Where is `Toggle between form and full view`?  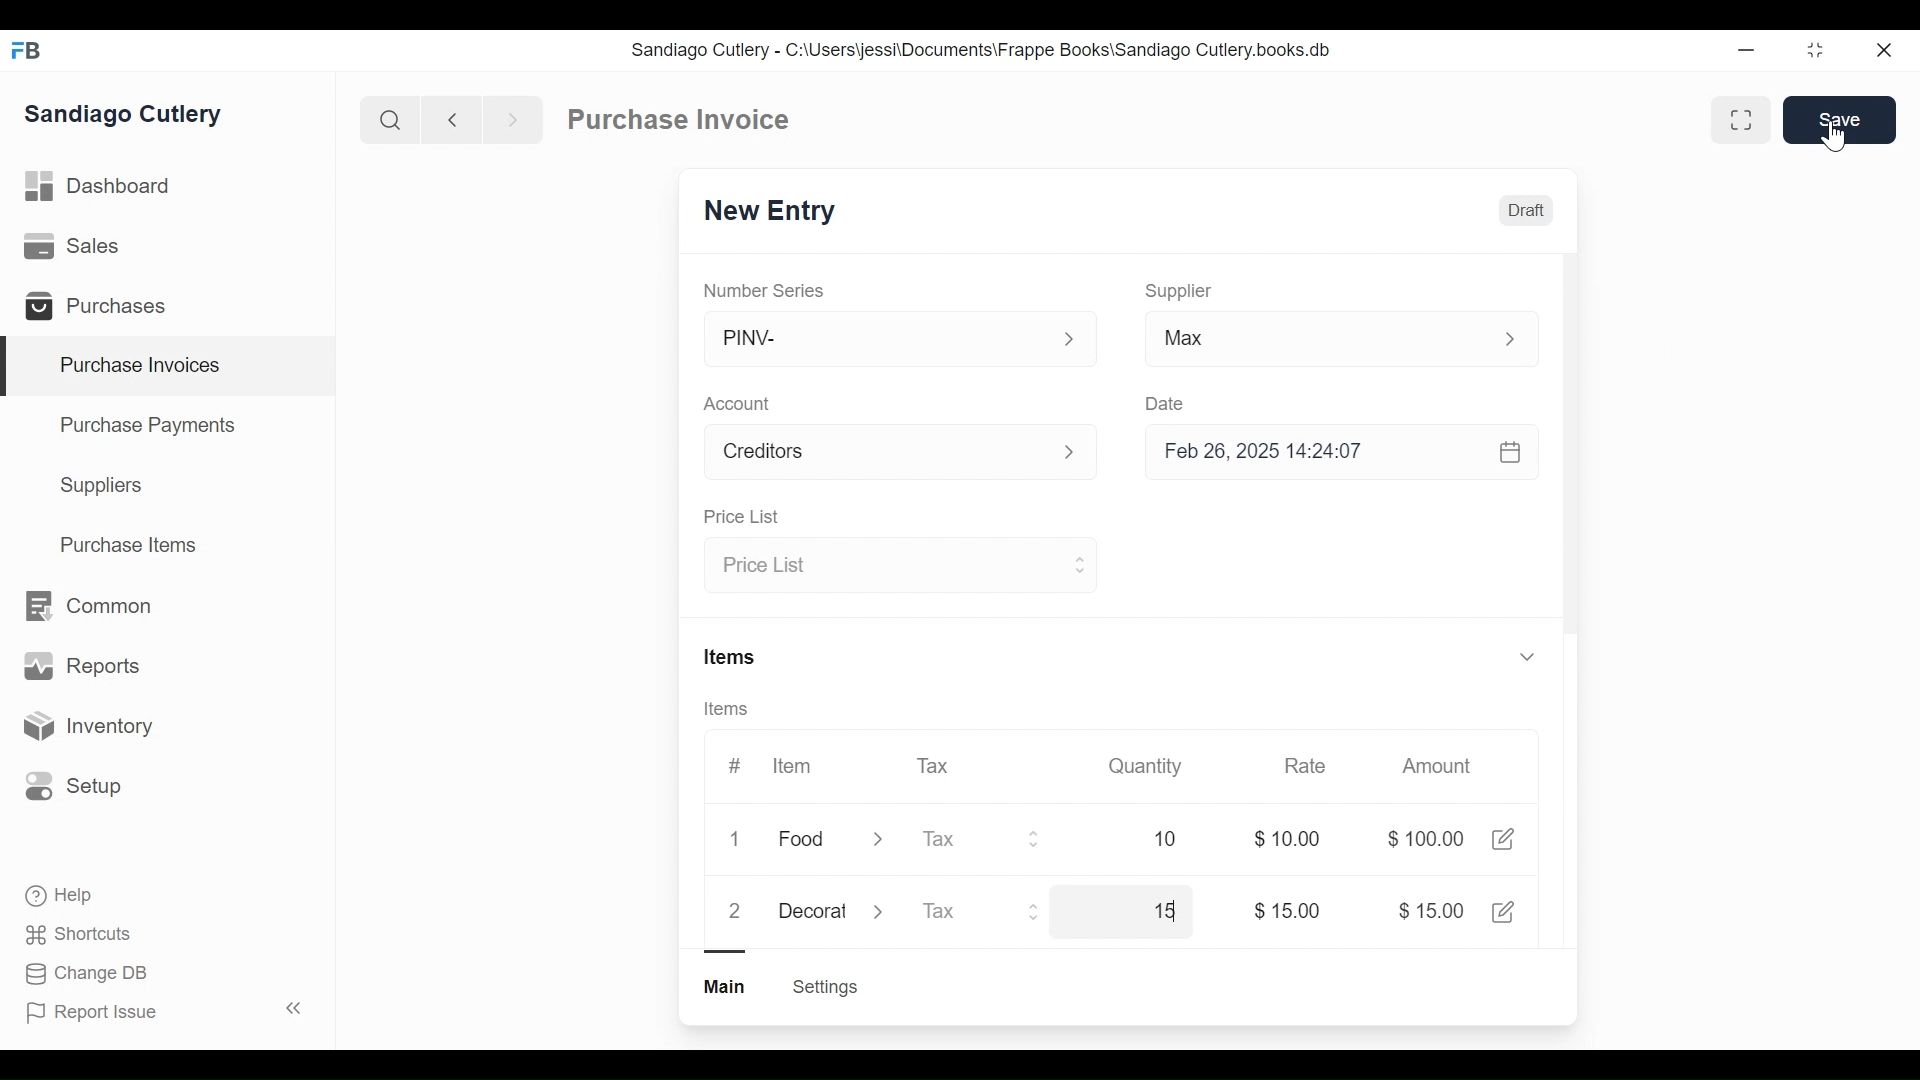 Toggle between form and full view is located at coordinates (1742, 120).